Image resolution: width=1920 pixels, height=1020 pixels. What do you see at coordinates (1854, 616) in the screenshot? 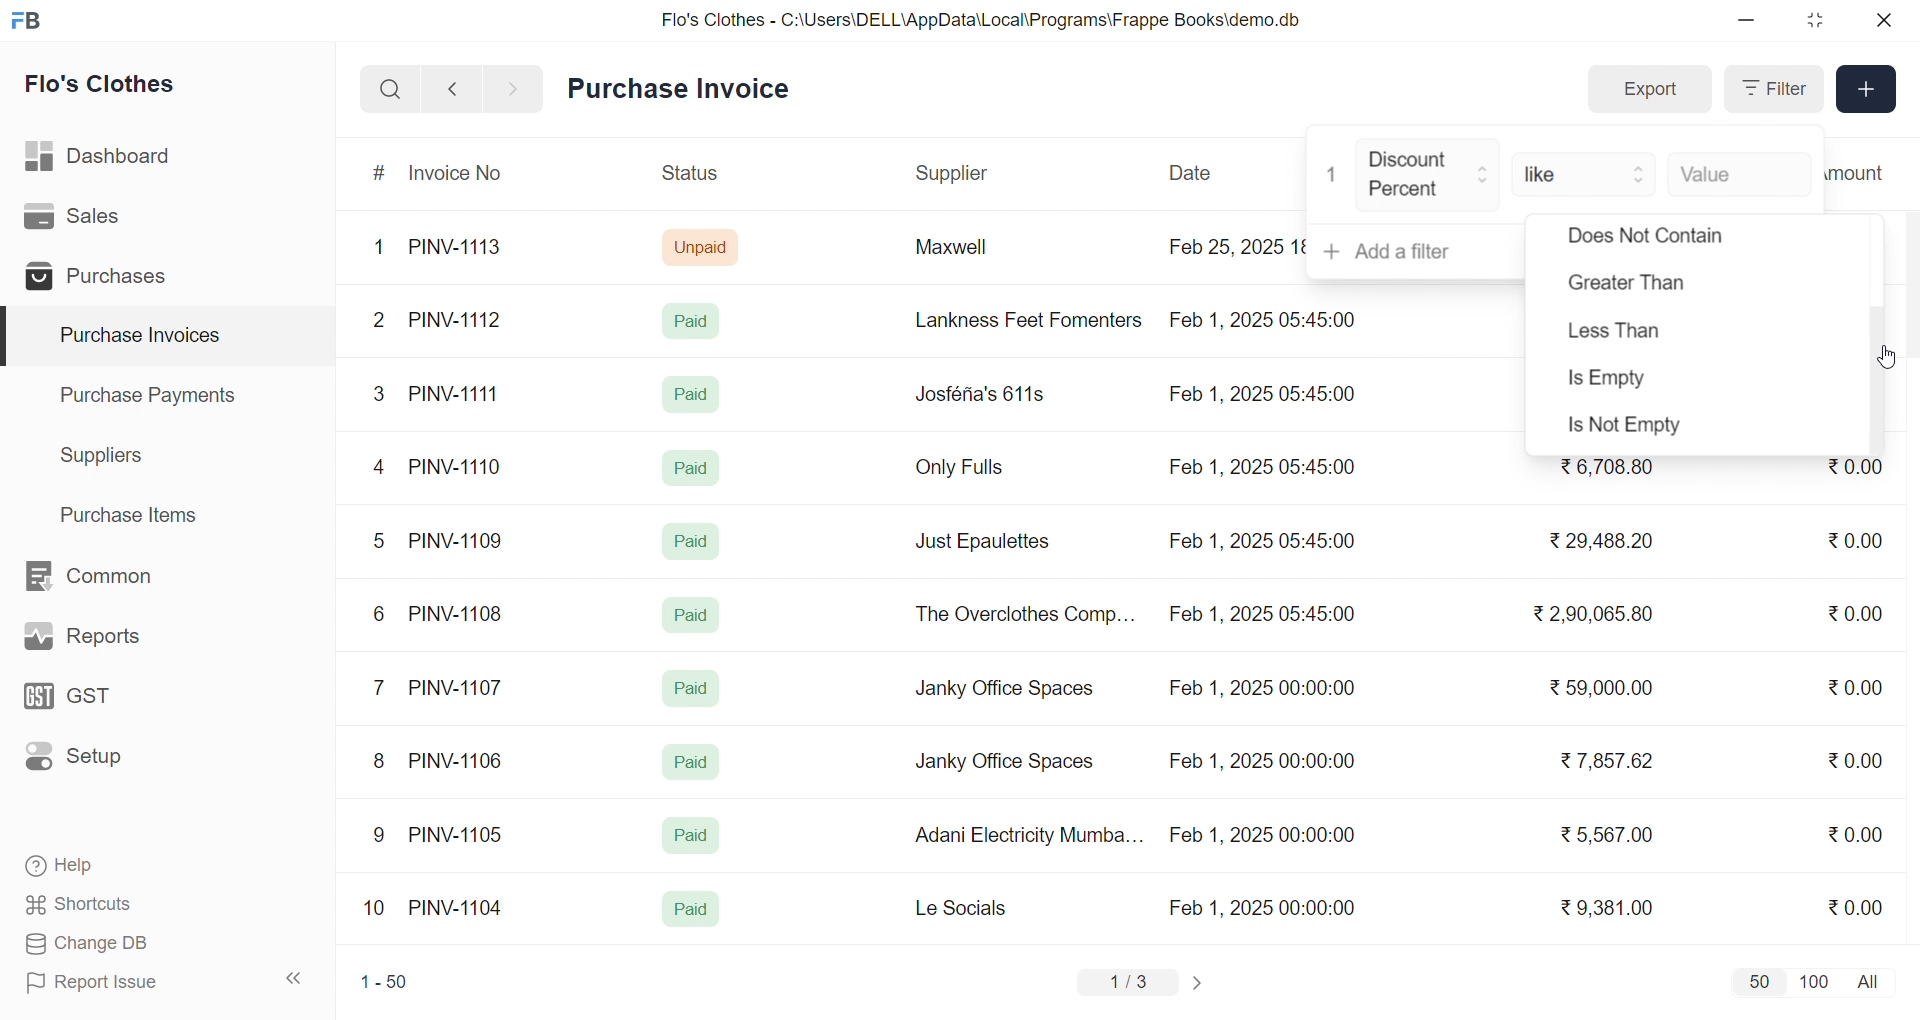
I see `₹0.00` at bounding box center [1854, 616].